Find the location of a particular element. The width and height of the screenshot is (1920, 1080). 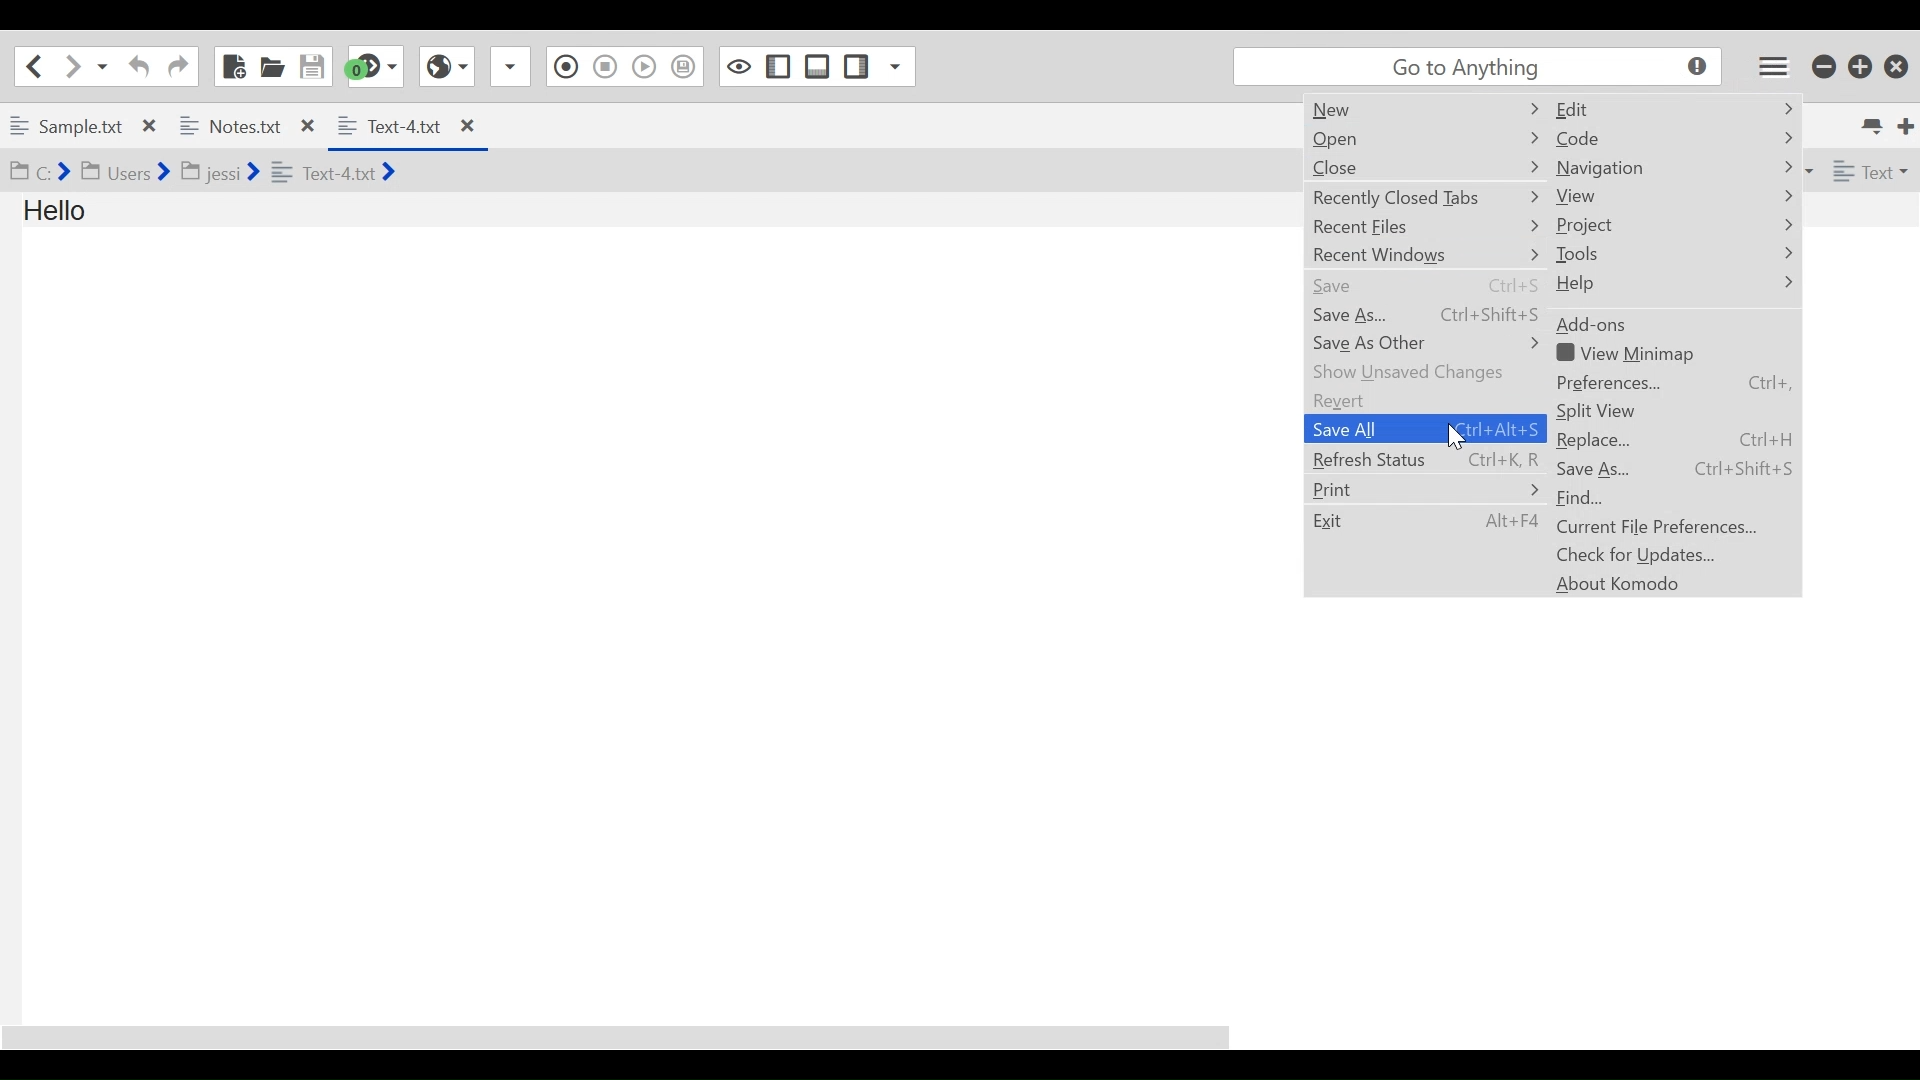

Show Specific Sidebar is located at coordinates (893, 66).